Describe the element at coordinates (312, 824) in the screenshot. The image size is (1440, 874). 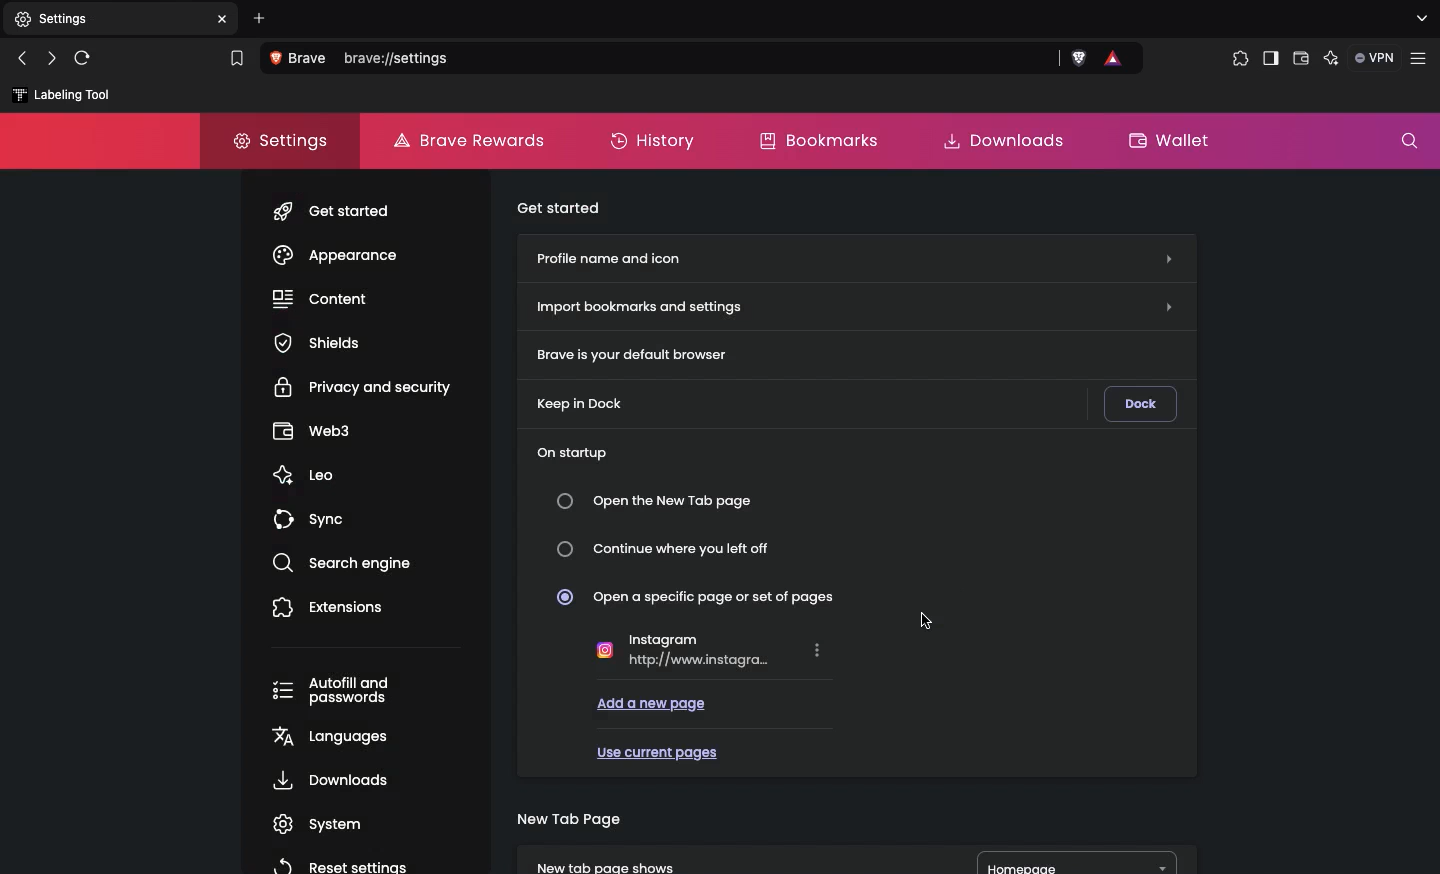
I see `System` at that location.